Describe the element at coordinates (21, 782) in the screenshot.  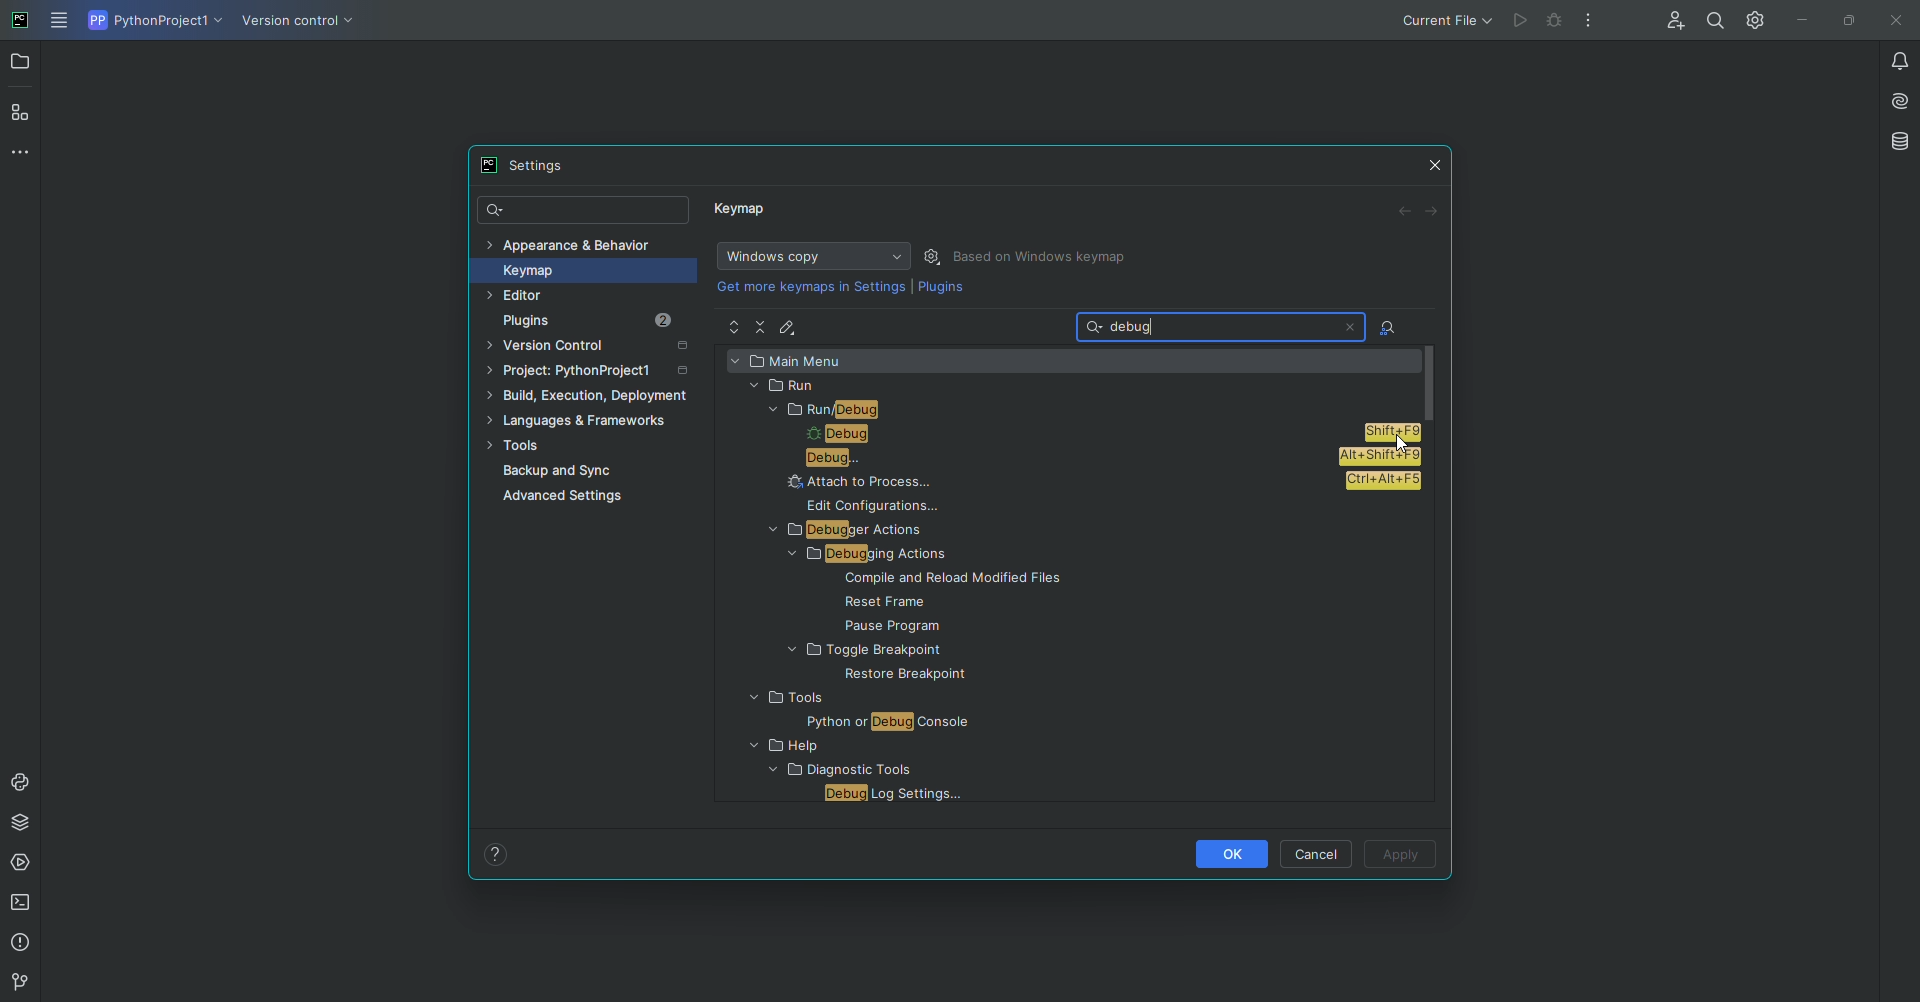
I see `Console` at that location.